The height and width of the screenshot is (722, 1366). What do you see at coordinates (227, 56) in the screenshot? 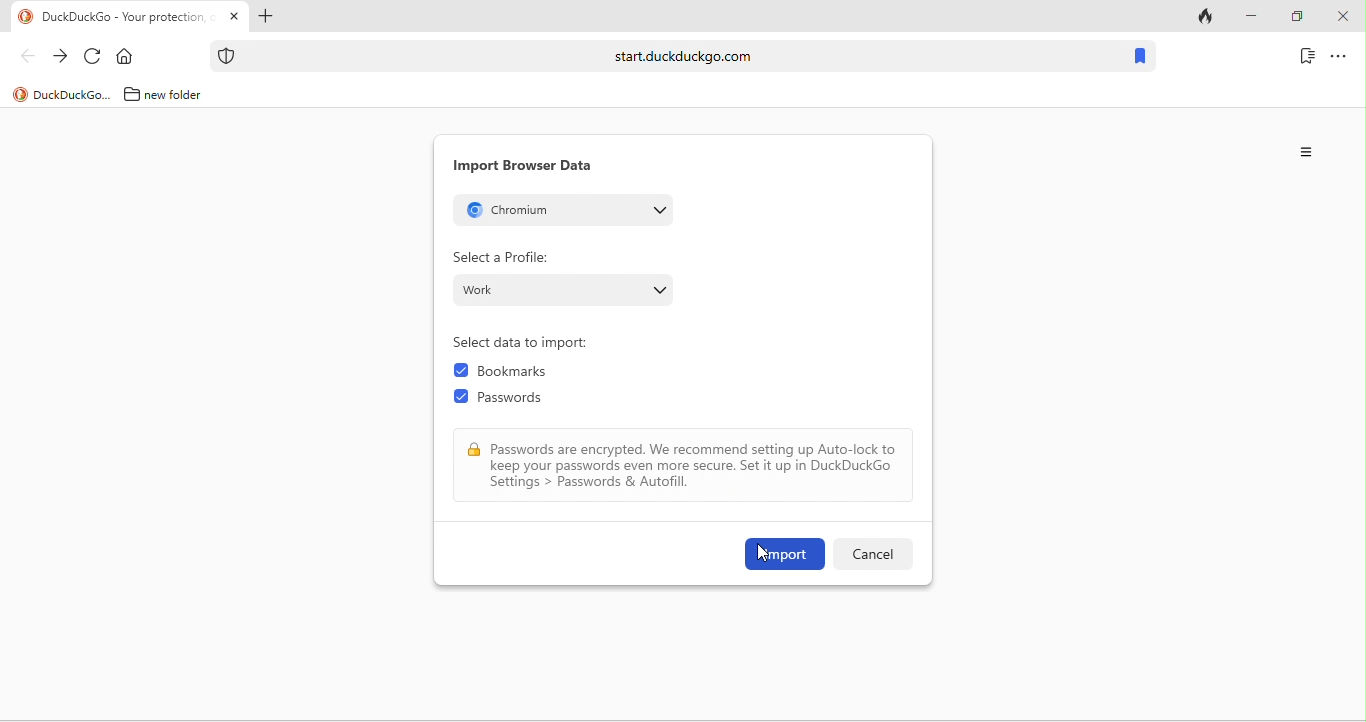
I see `icon` at bounding box center [227, 56].